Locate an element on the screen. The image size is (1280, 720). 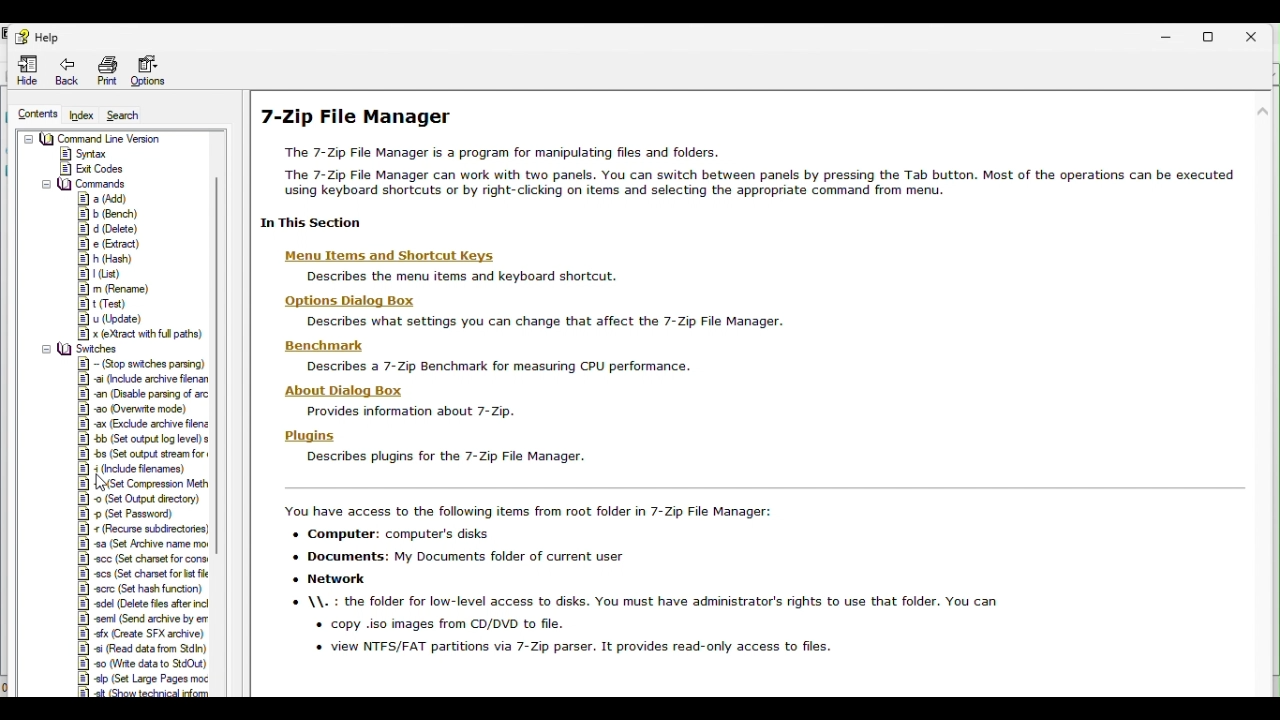
description text is located at coordinates (417, 411).